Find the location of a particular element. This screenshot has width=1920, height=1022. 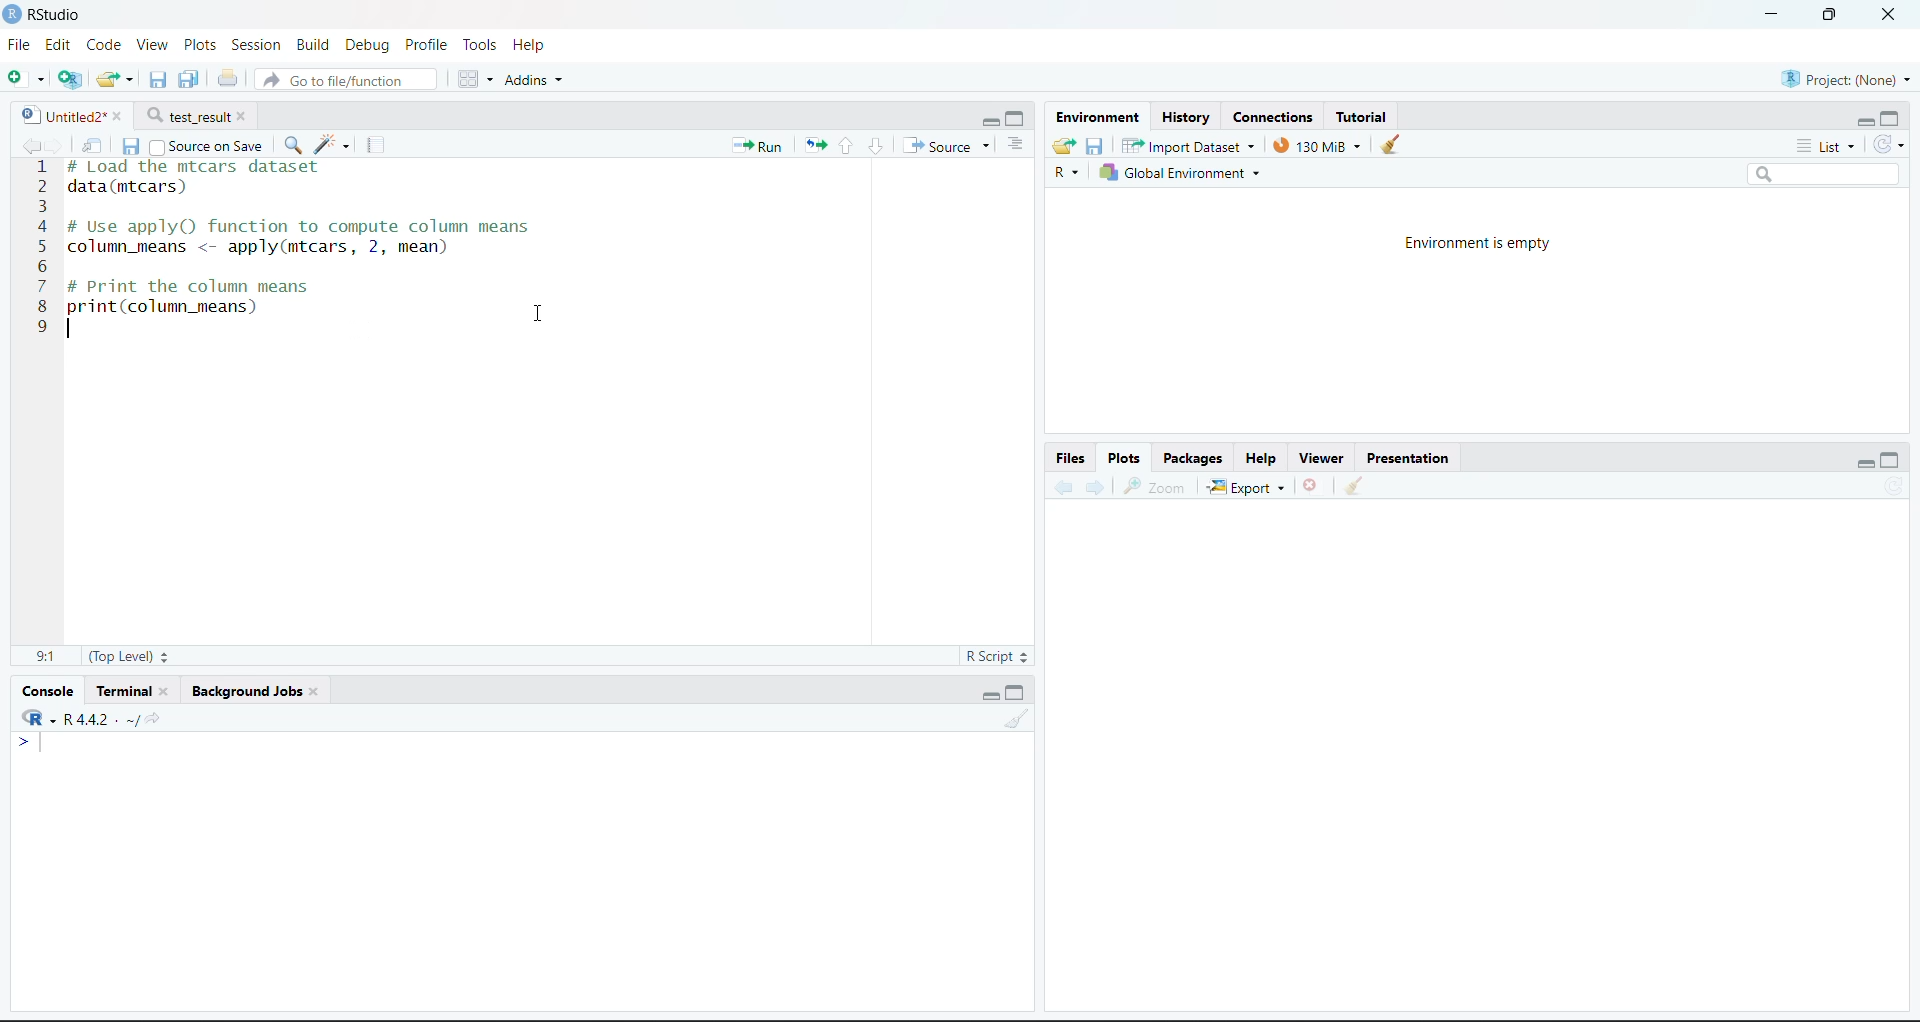

Session is located at coordinates (255, 43).